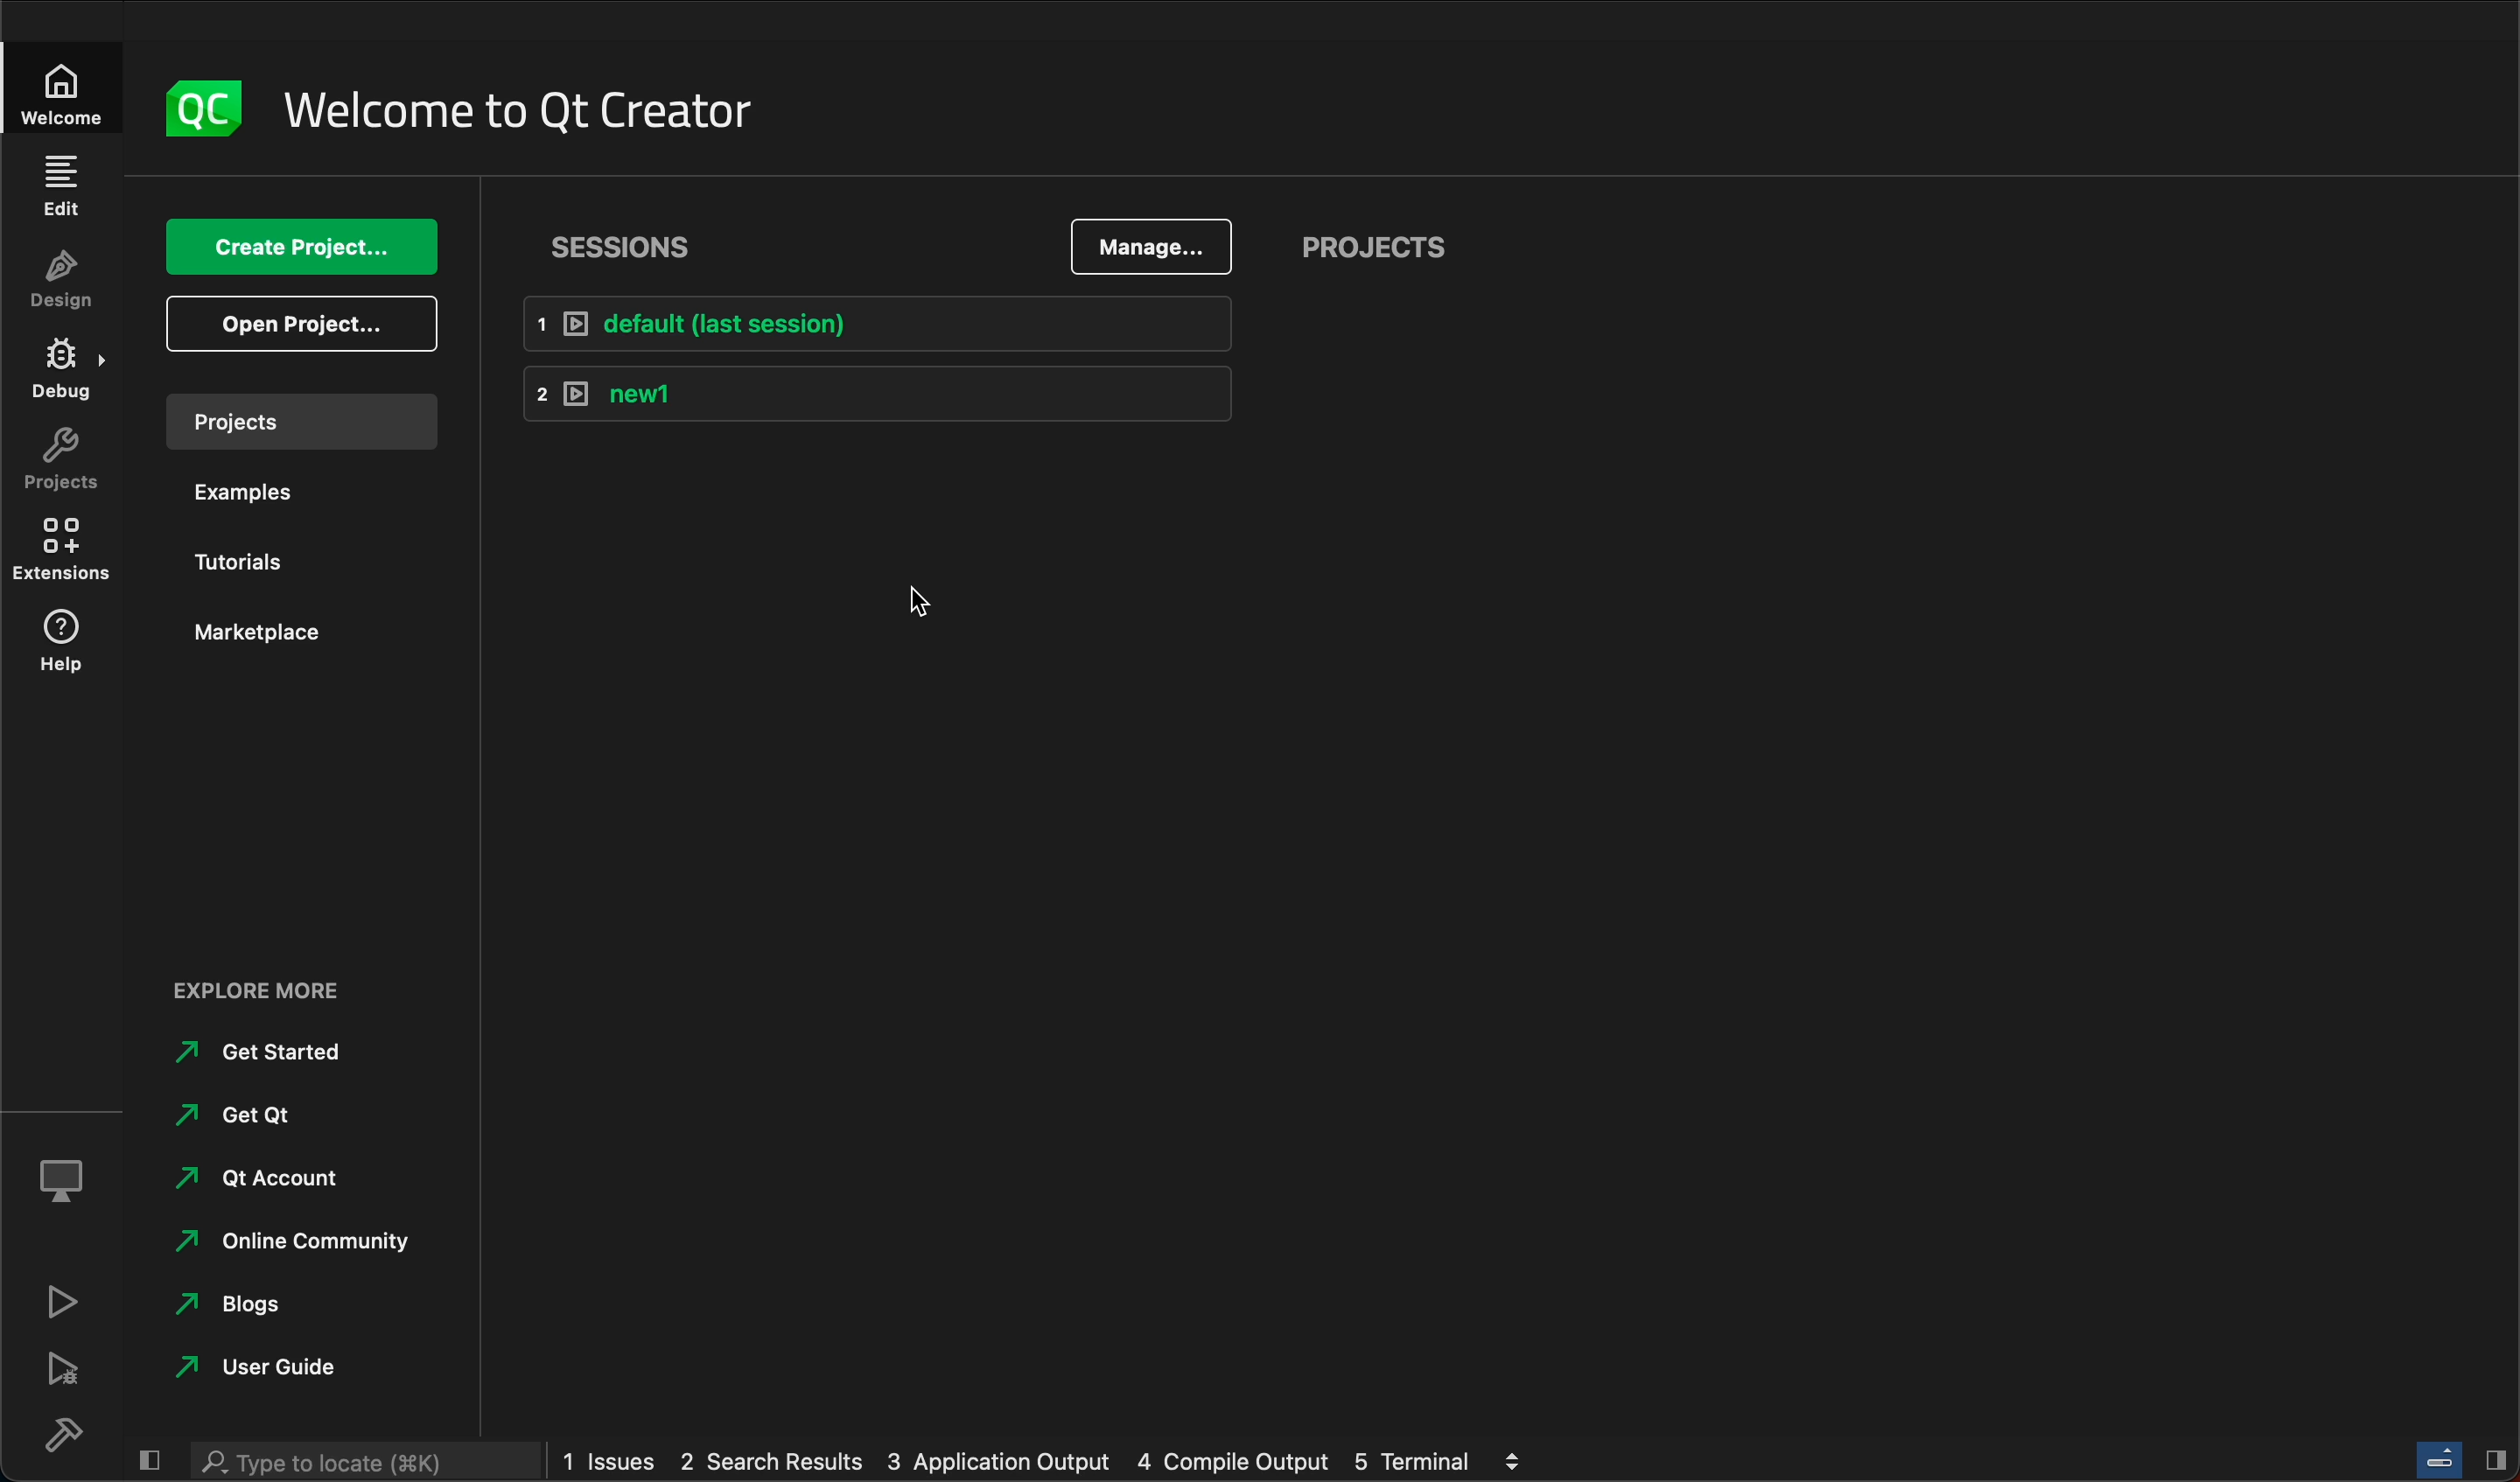  Describe the element at coordinates (297, 1237) in the screenshot. I see `online` at that location.